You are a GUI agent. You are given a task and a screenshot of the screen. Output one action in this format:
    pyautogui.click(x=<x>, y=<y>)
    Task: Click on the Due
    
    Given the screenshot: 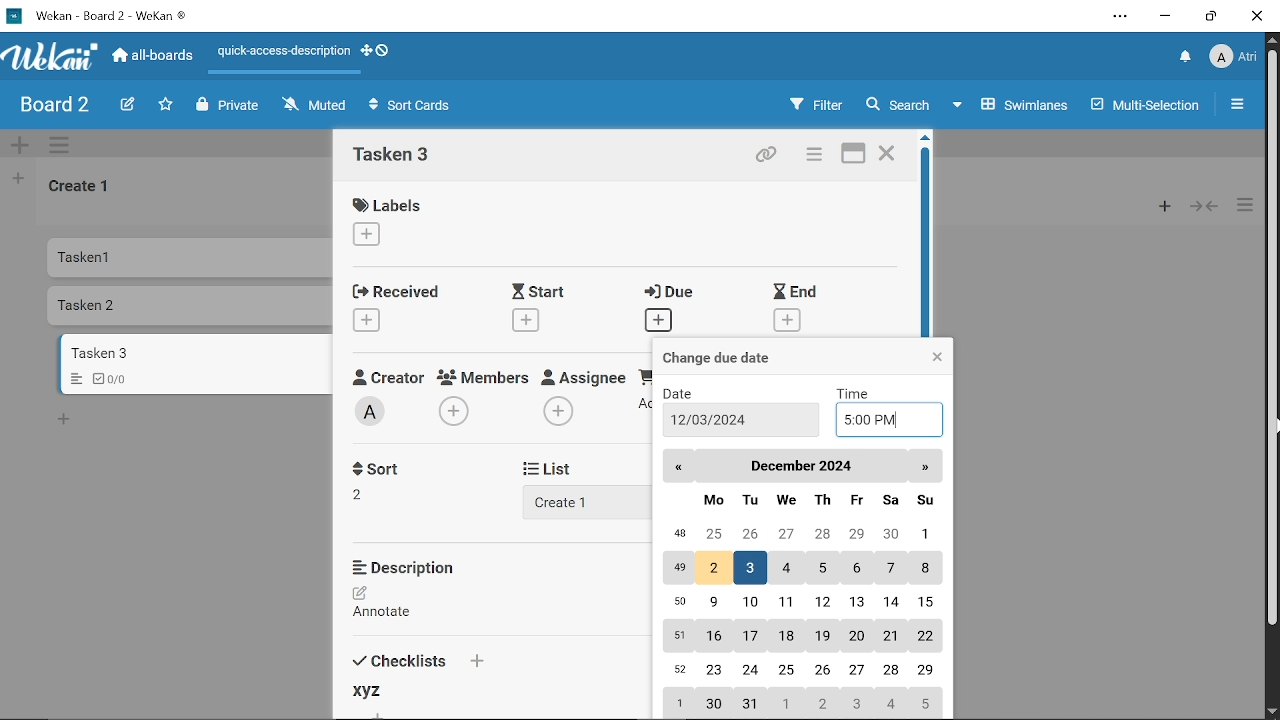 What is the action you would take?
    pyautogui.click(x=675, y=293)
    